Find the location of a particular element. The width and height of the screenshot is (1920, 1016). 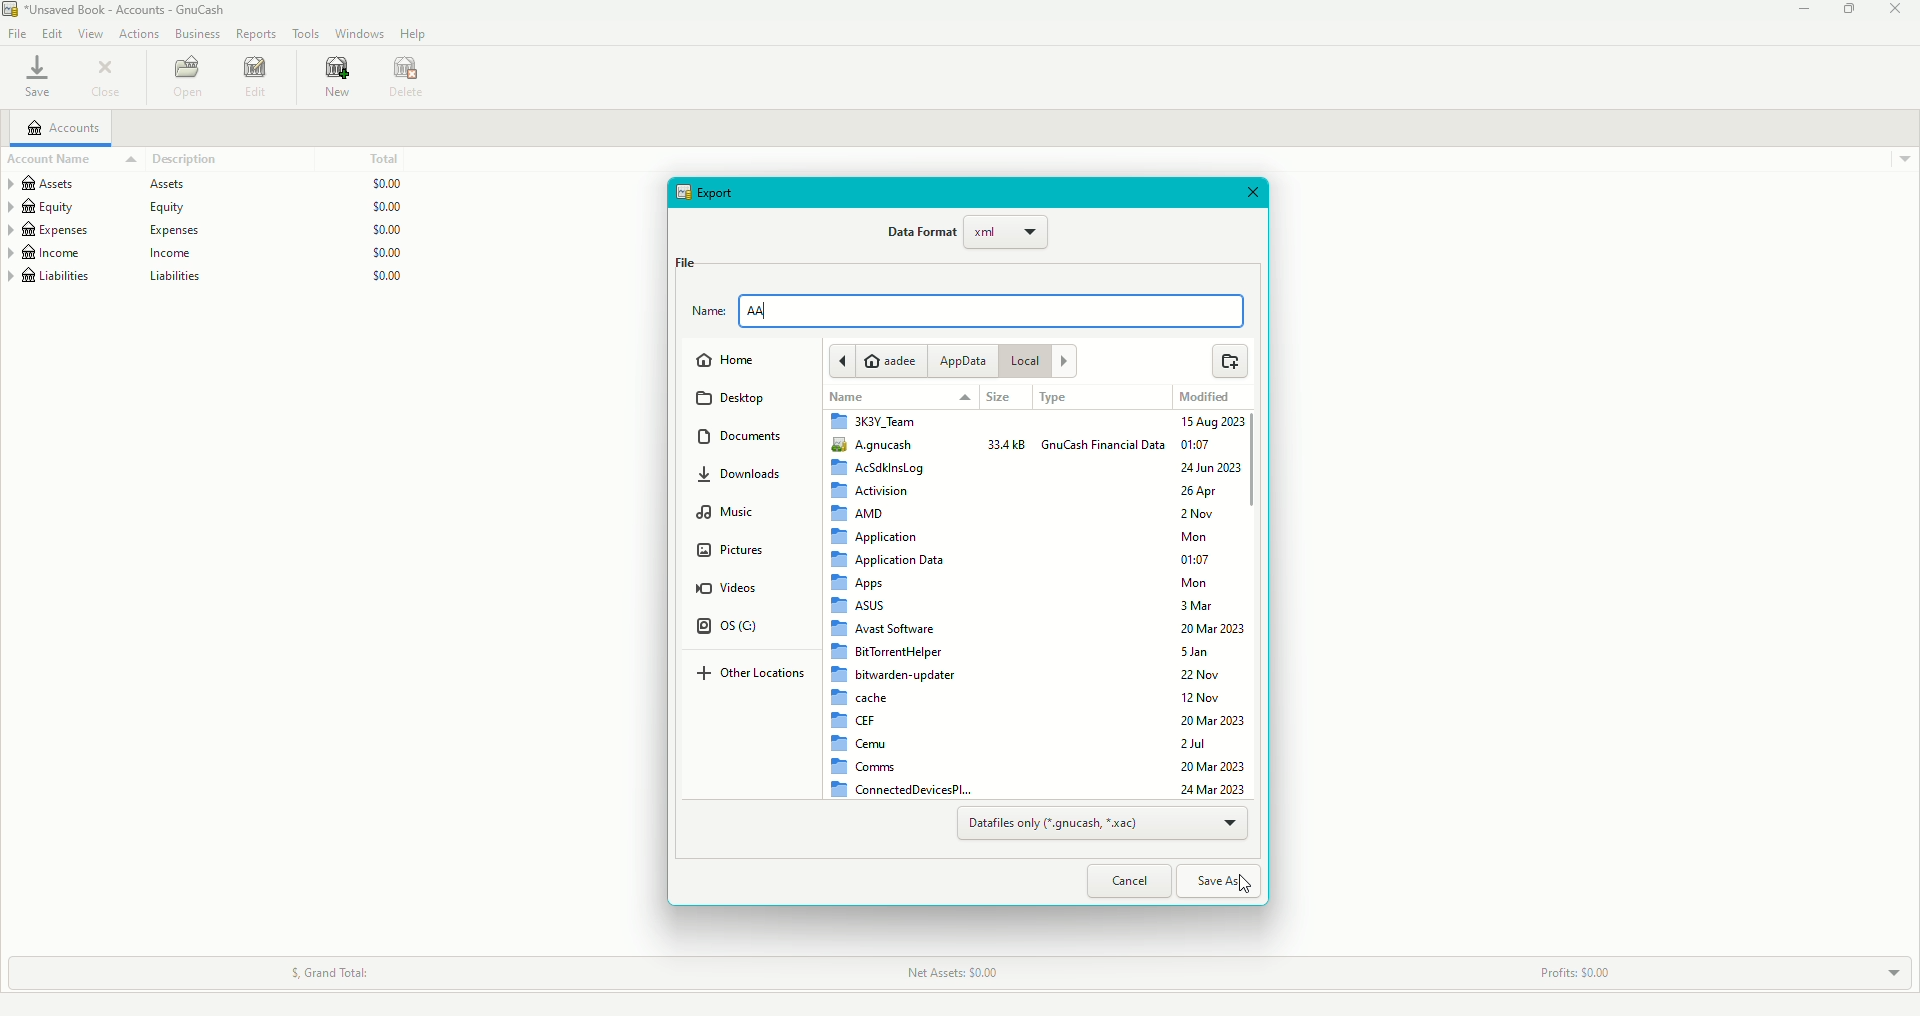

Grant Total is located at coordinates (343, 967).